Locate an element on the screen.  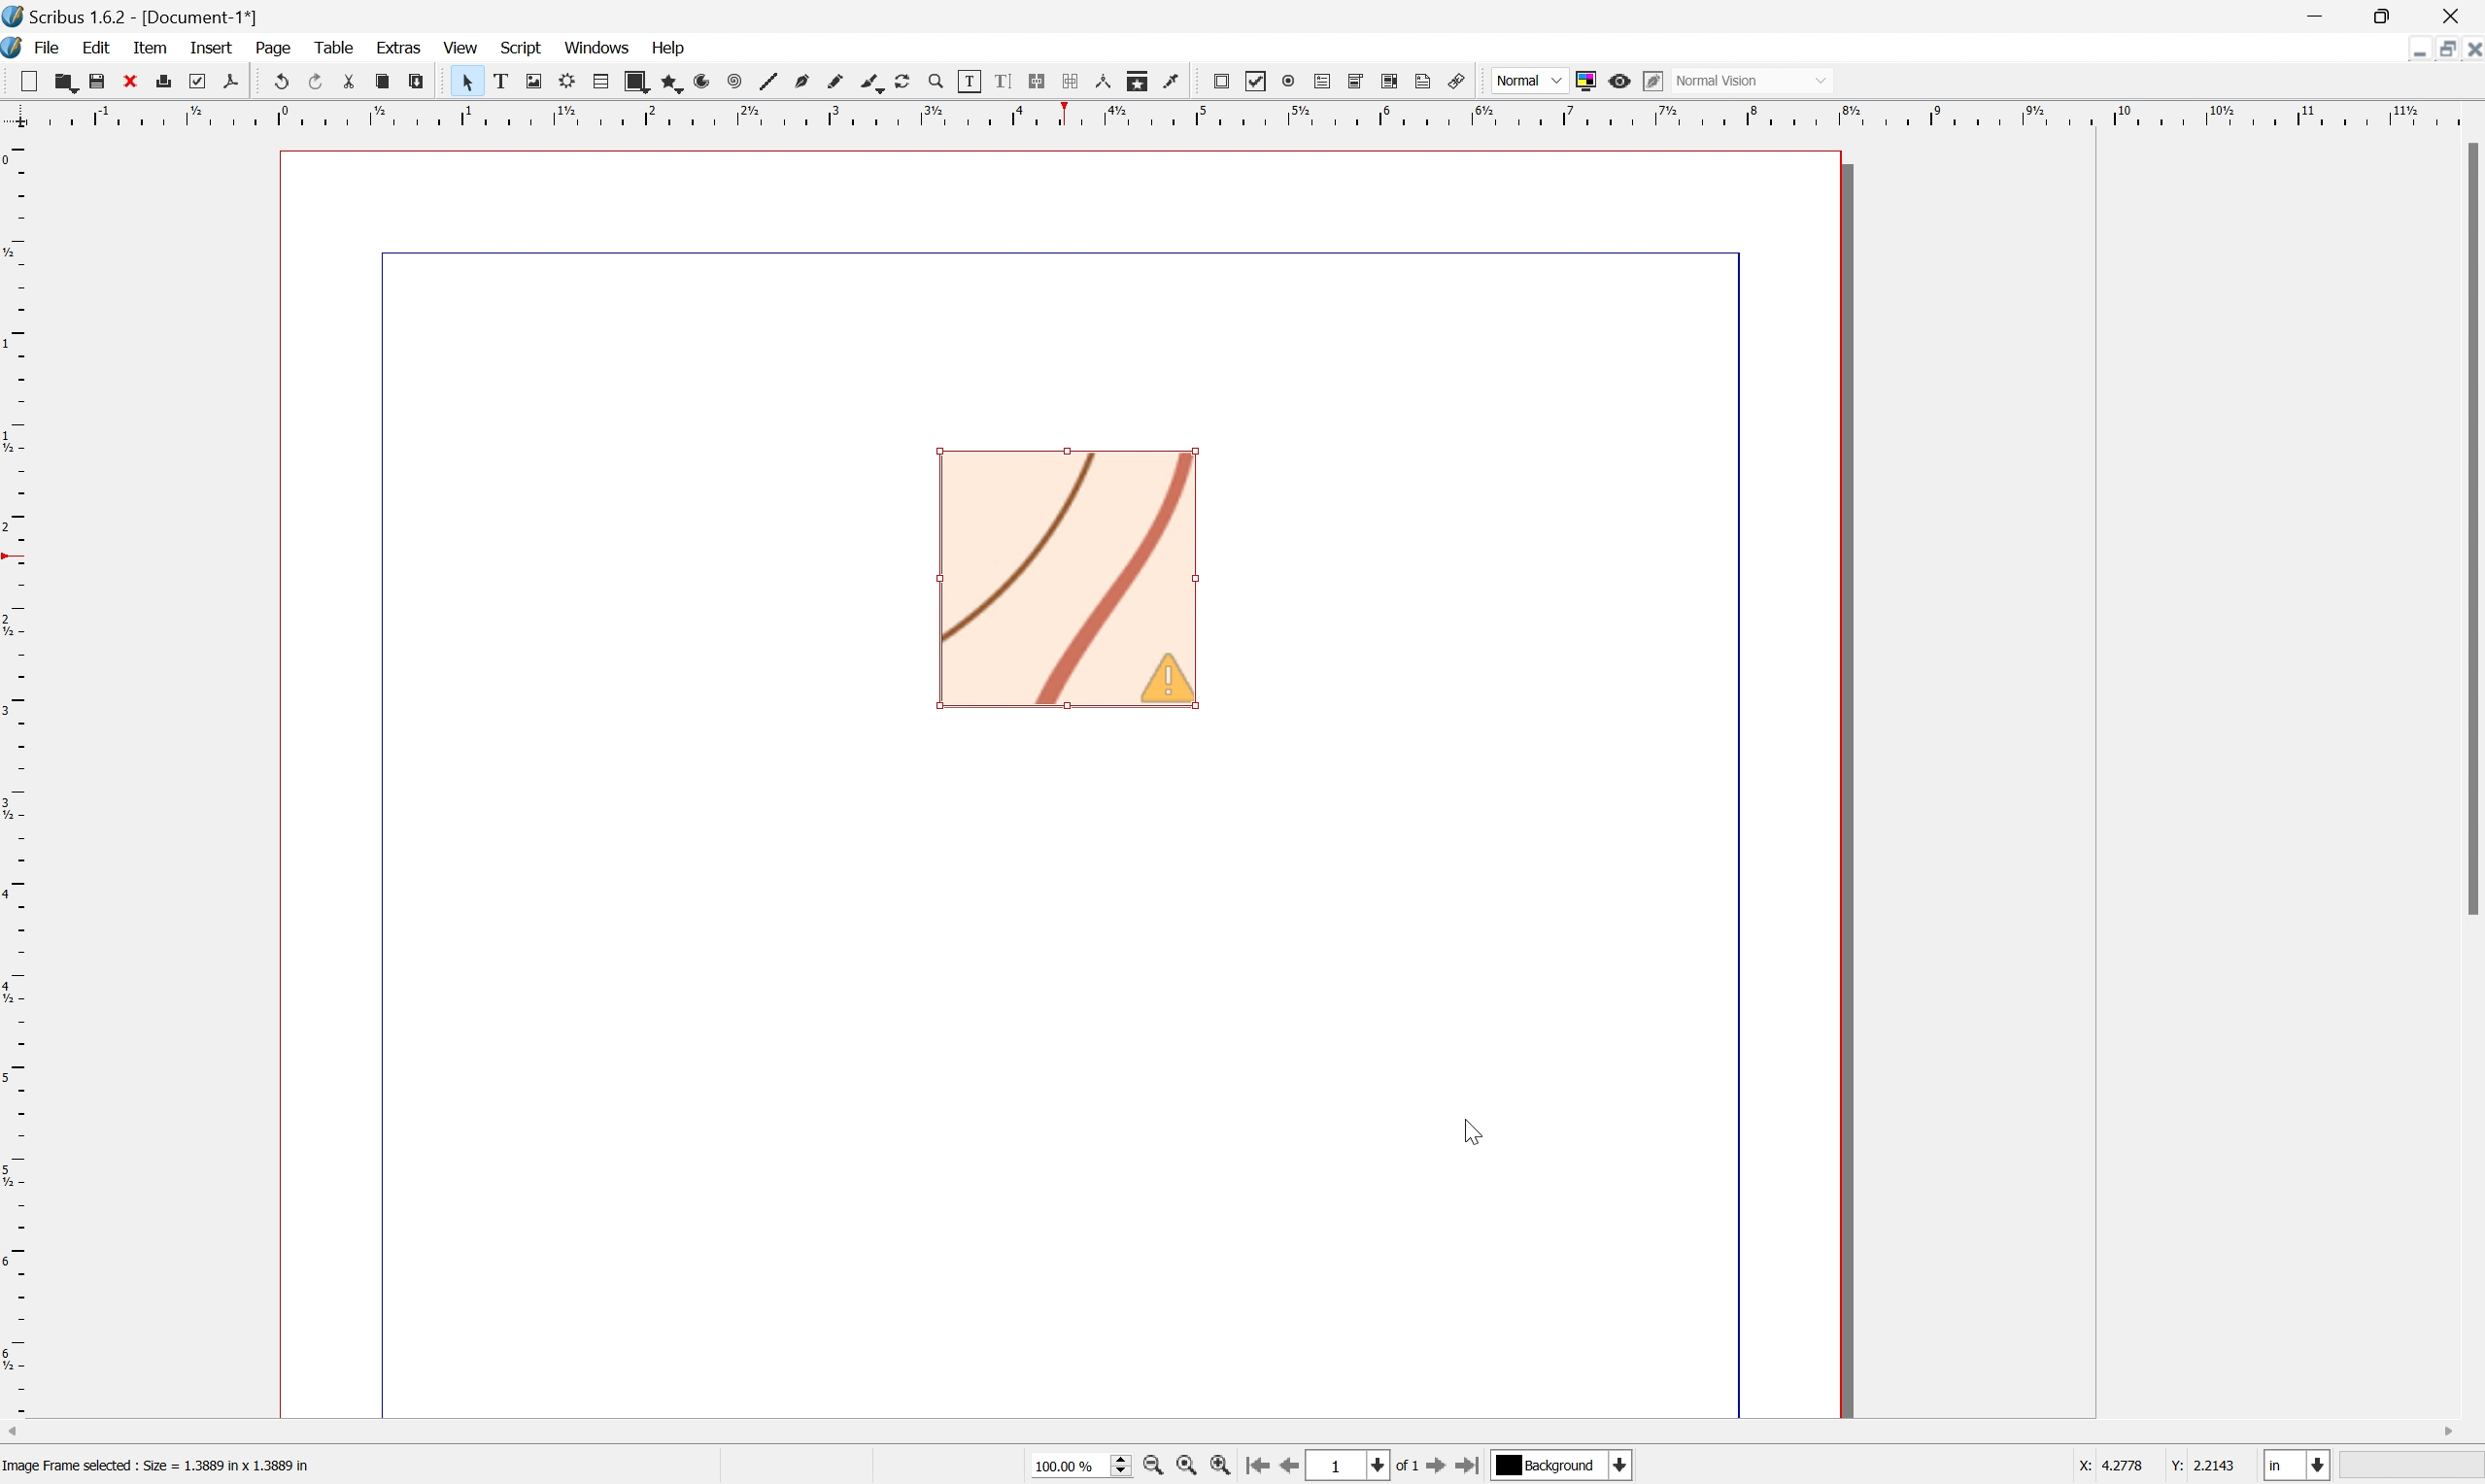
Horizontal Margin is located at coordinates (1239, 120).